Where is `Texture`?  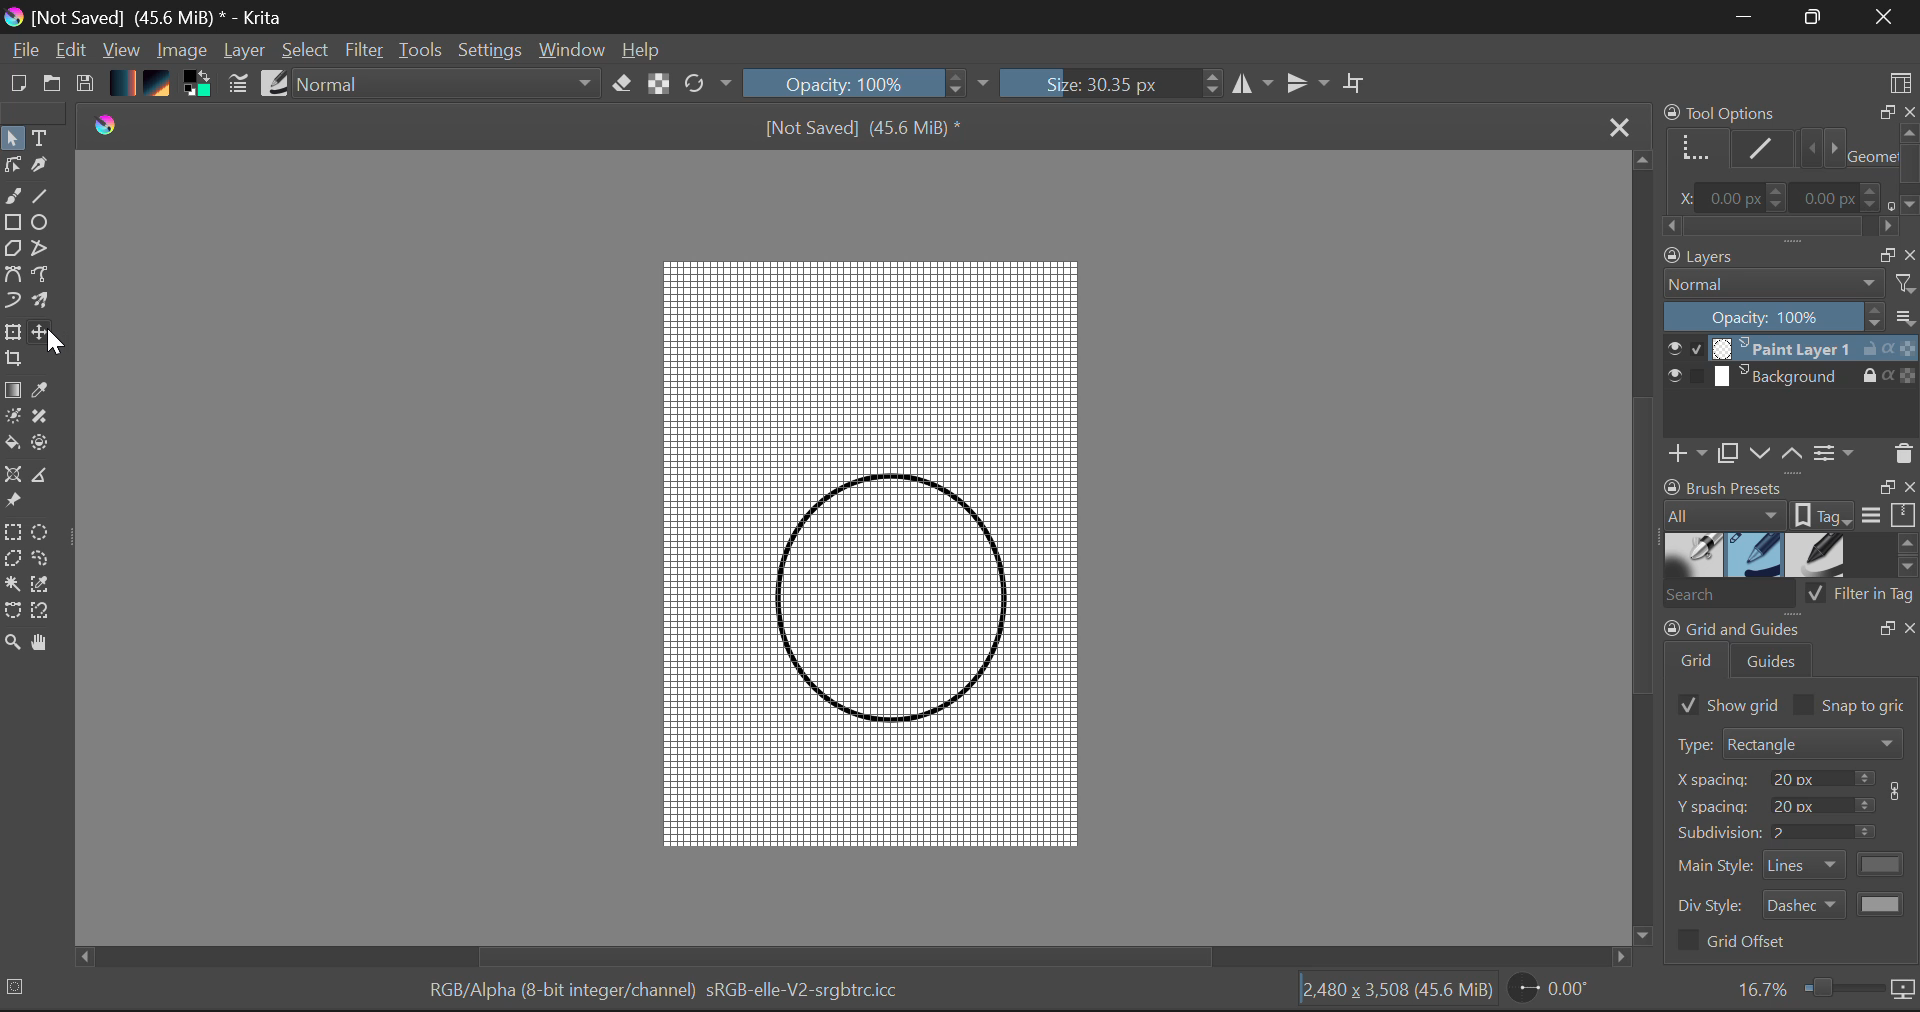 Texture is located at coordinates (162, 86).